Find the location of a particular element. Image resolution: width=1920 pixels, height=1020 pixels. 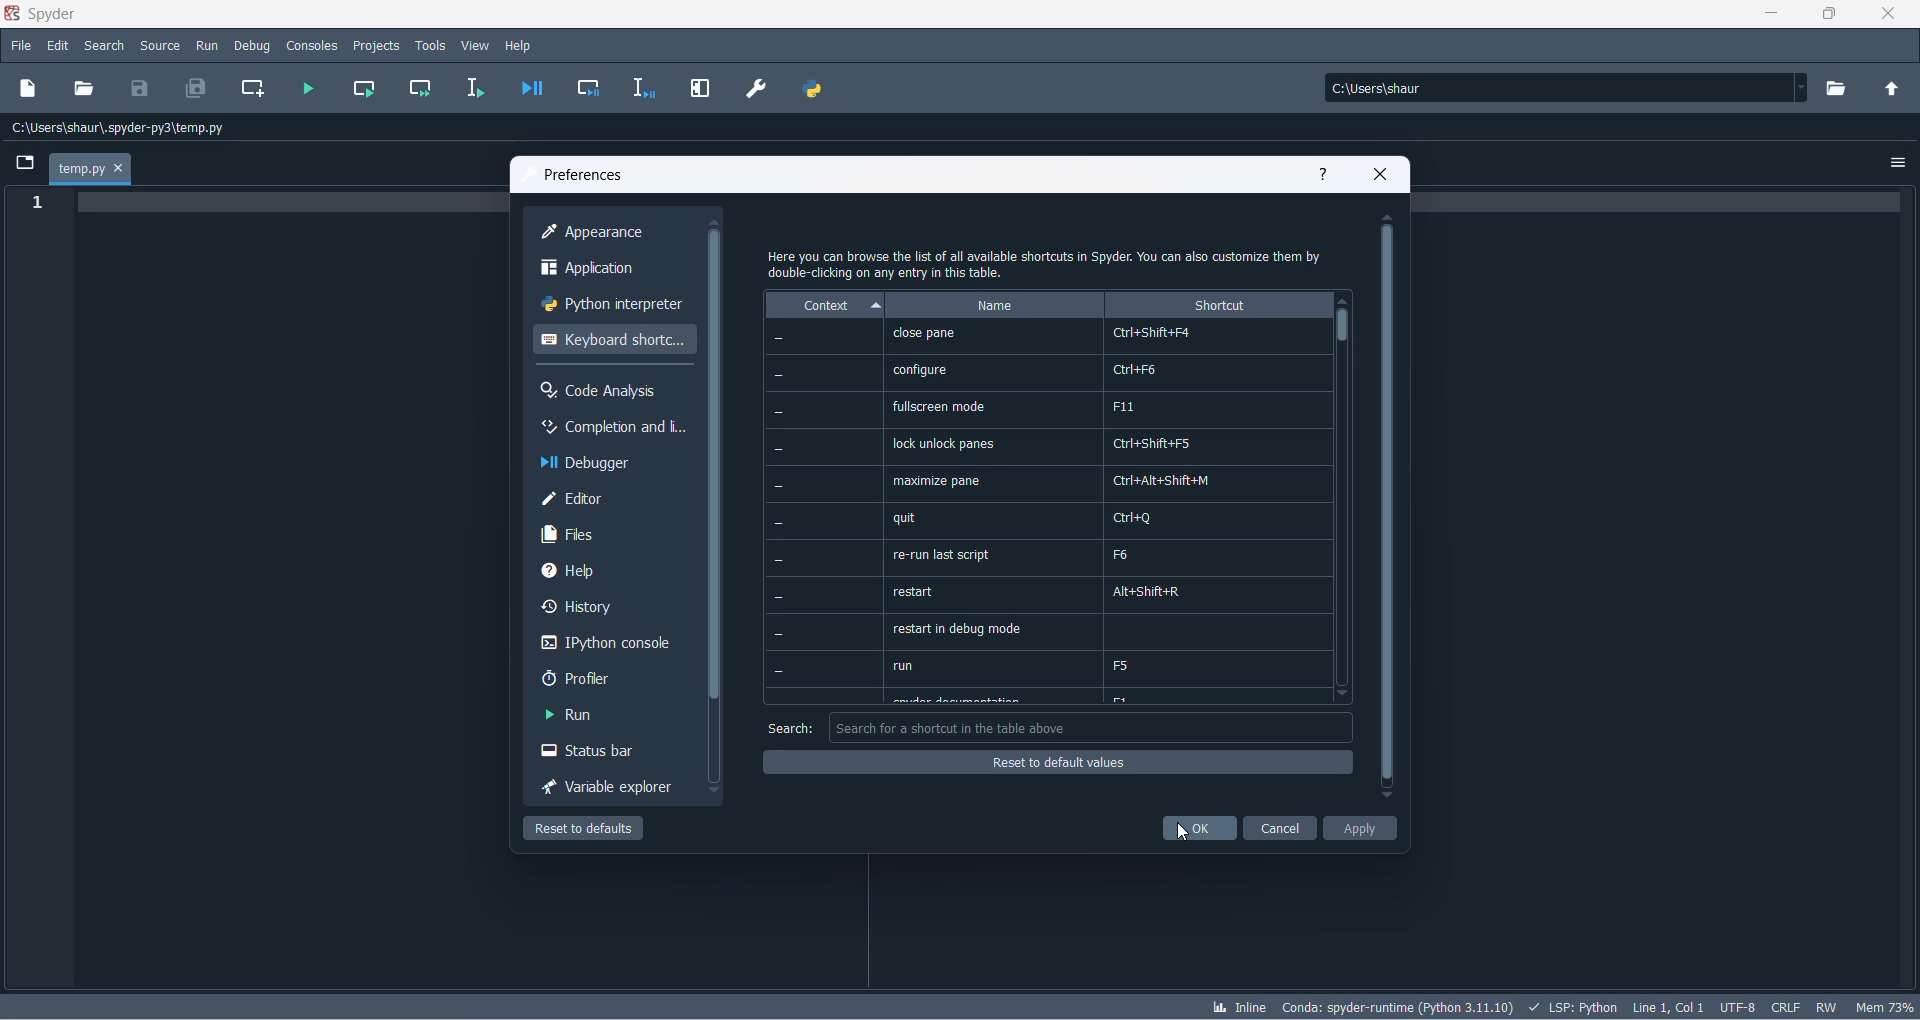

status bar is located at coordinates (603, 751).